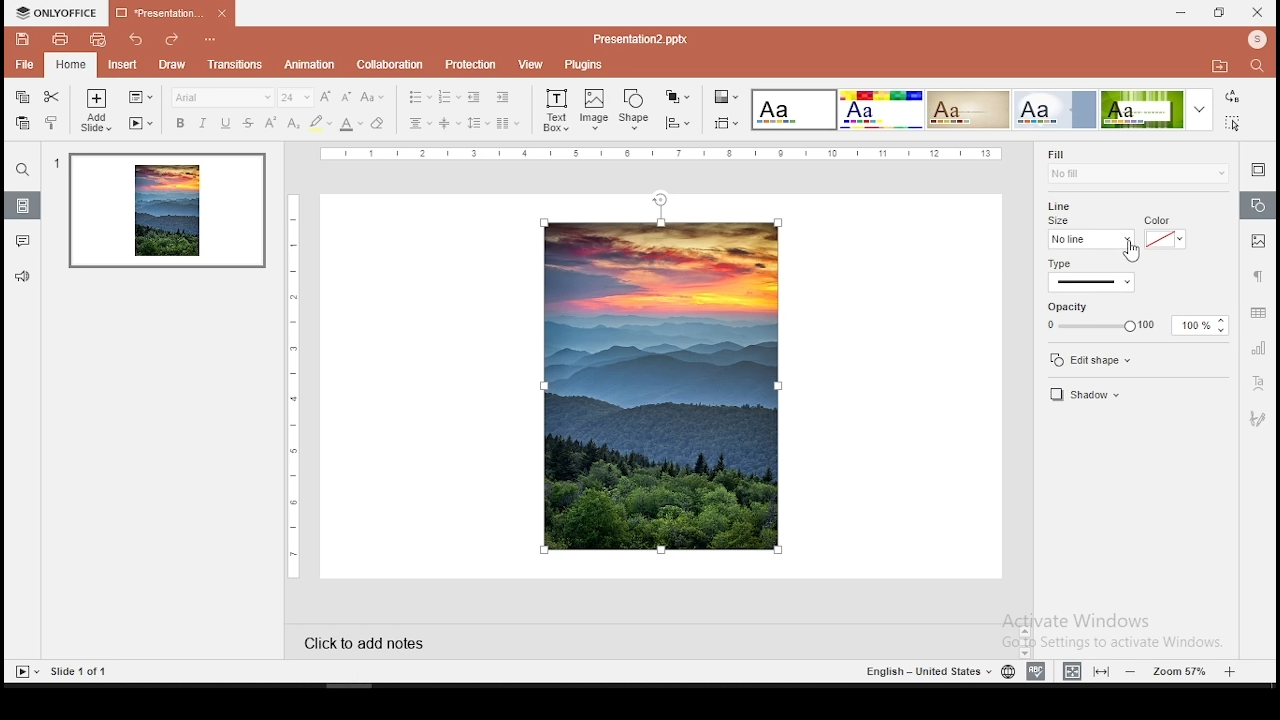  Describe the element at coordinates (1256, 13) in the screenshot. I see `close window` at that location.